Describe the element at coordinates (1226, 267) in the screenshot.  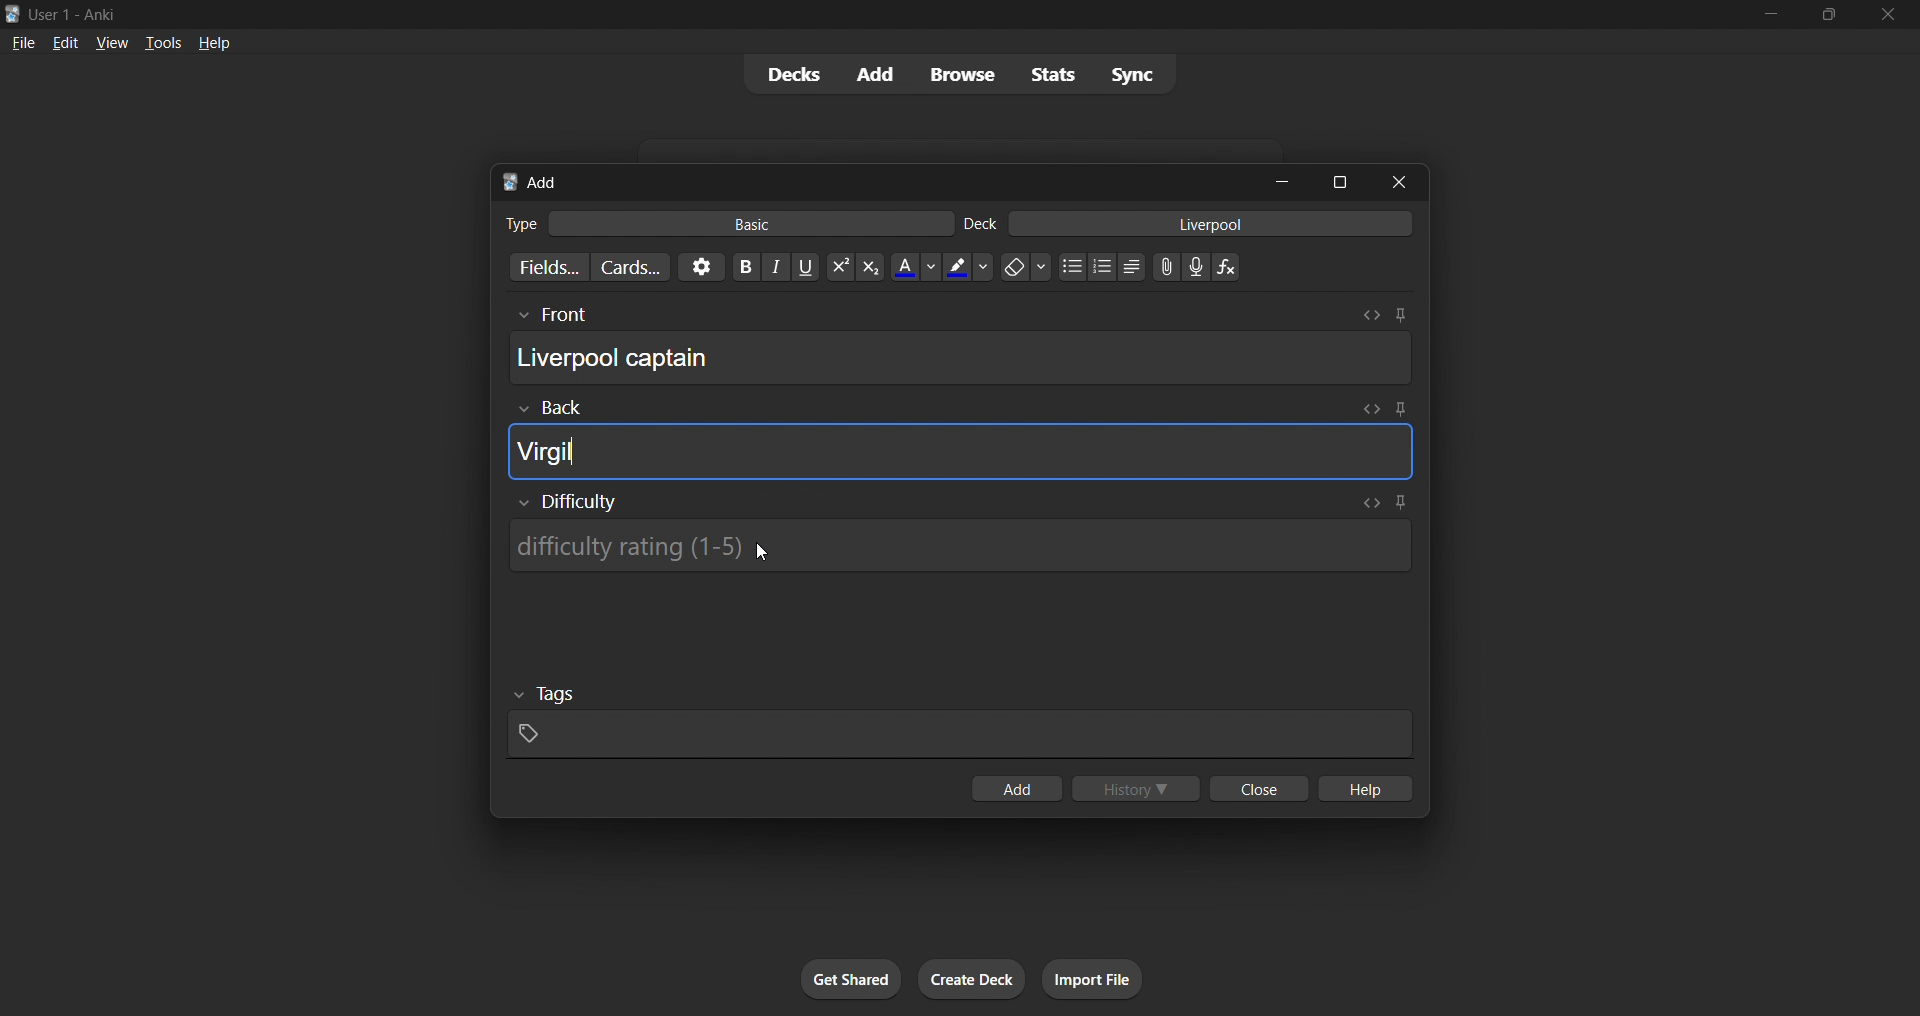
I see `Equation` at that location.